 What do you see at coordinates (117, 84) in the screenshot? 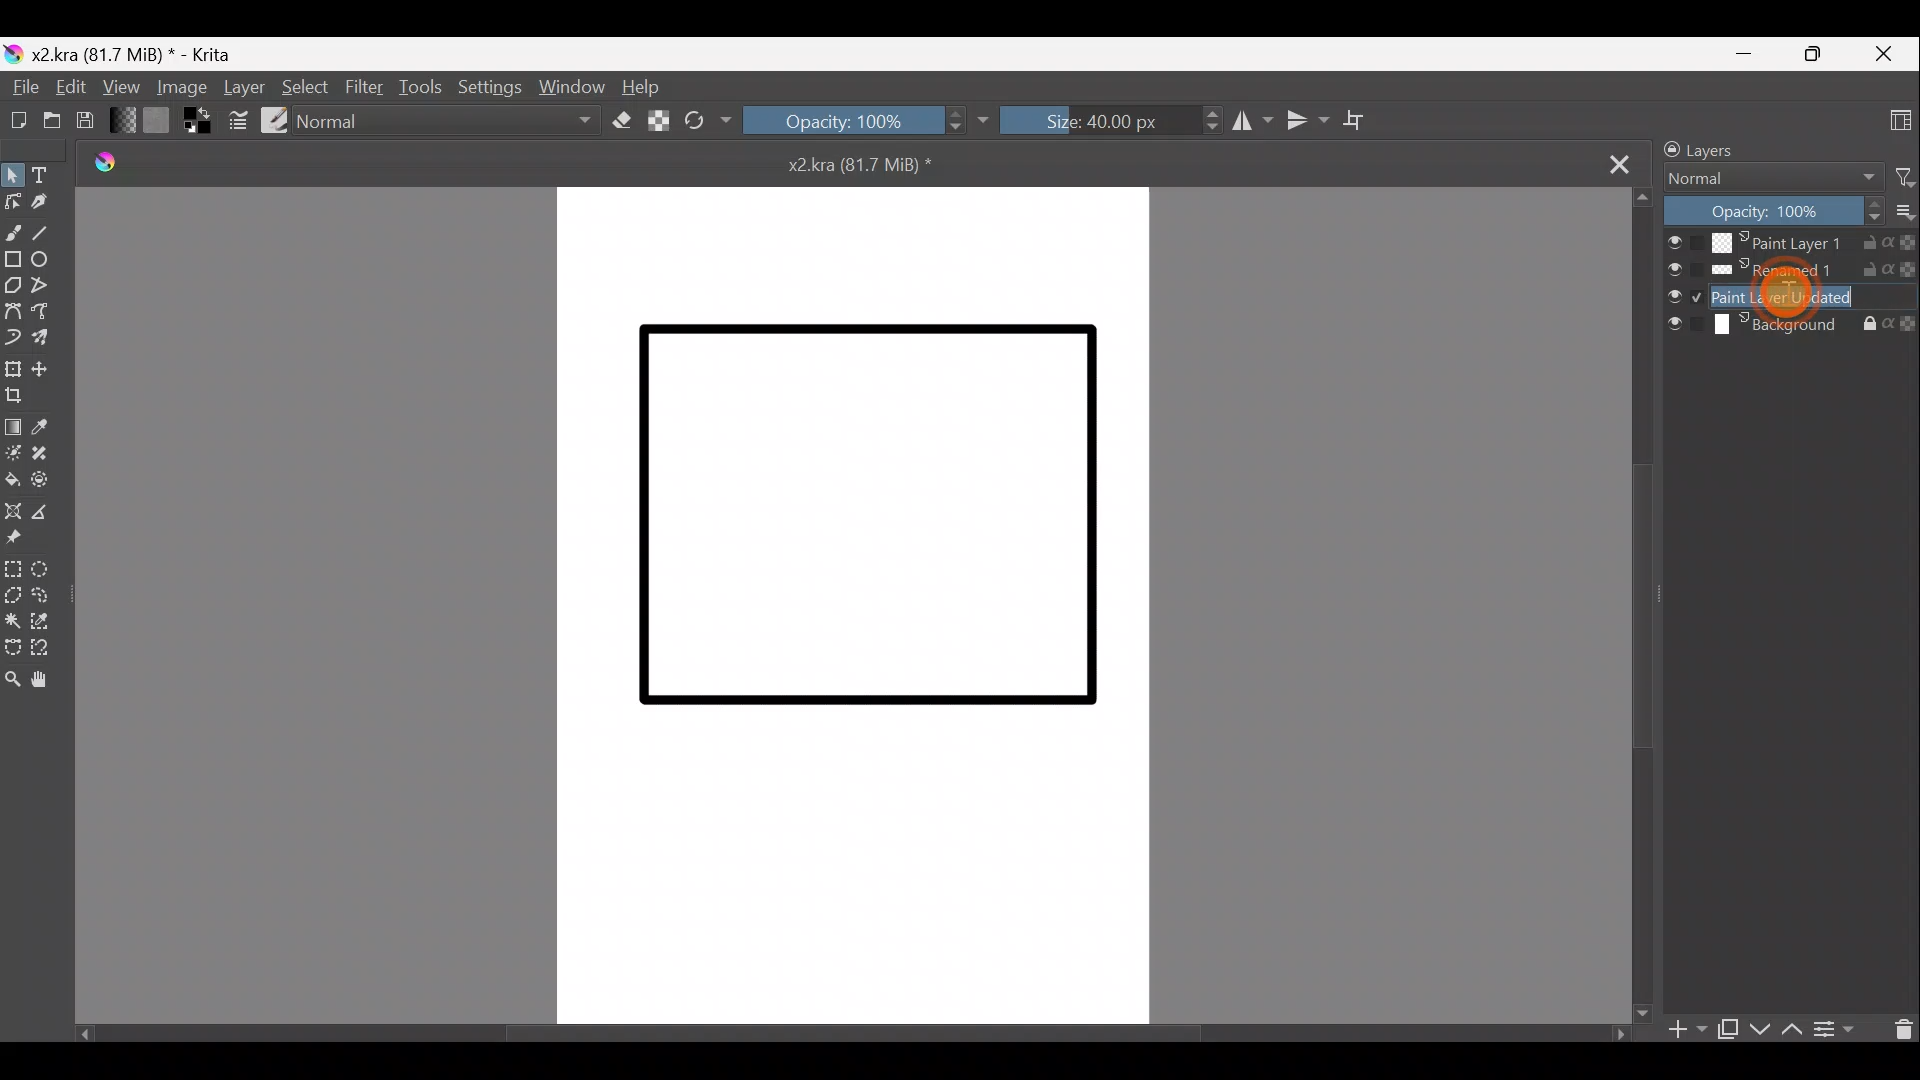
I see `View` at bounding box center [117, 84].